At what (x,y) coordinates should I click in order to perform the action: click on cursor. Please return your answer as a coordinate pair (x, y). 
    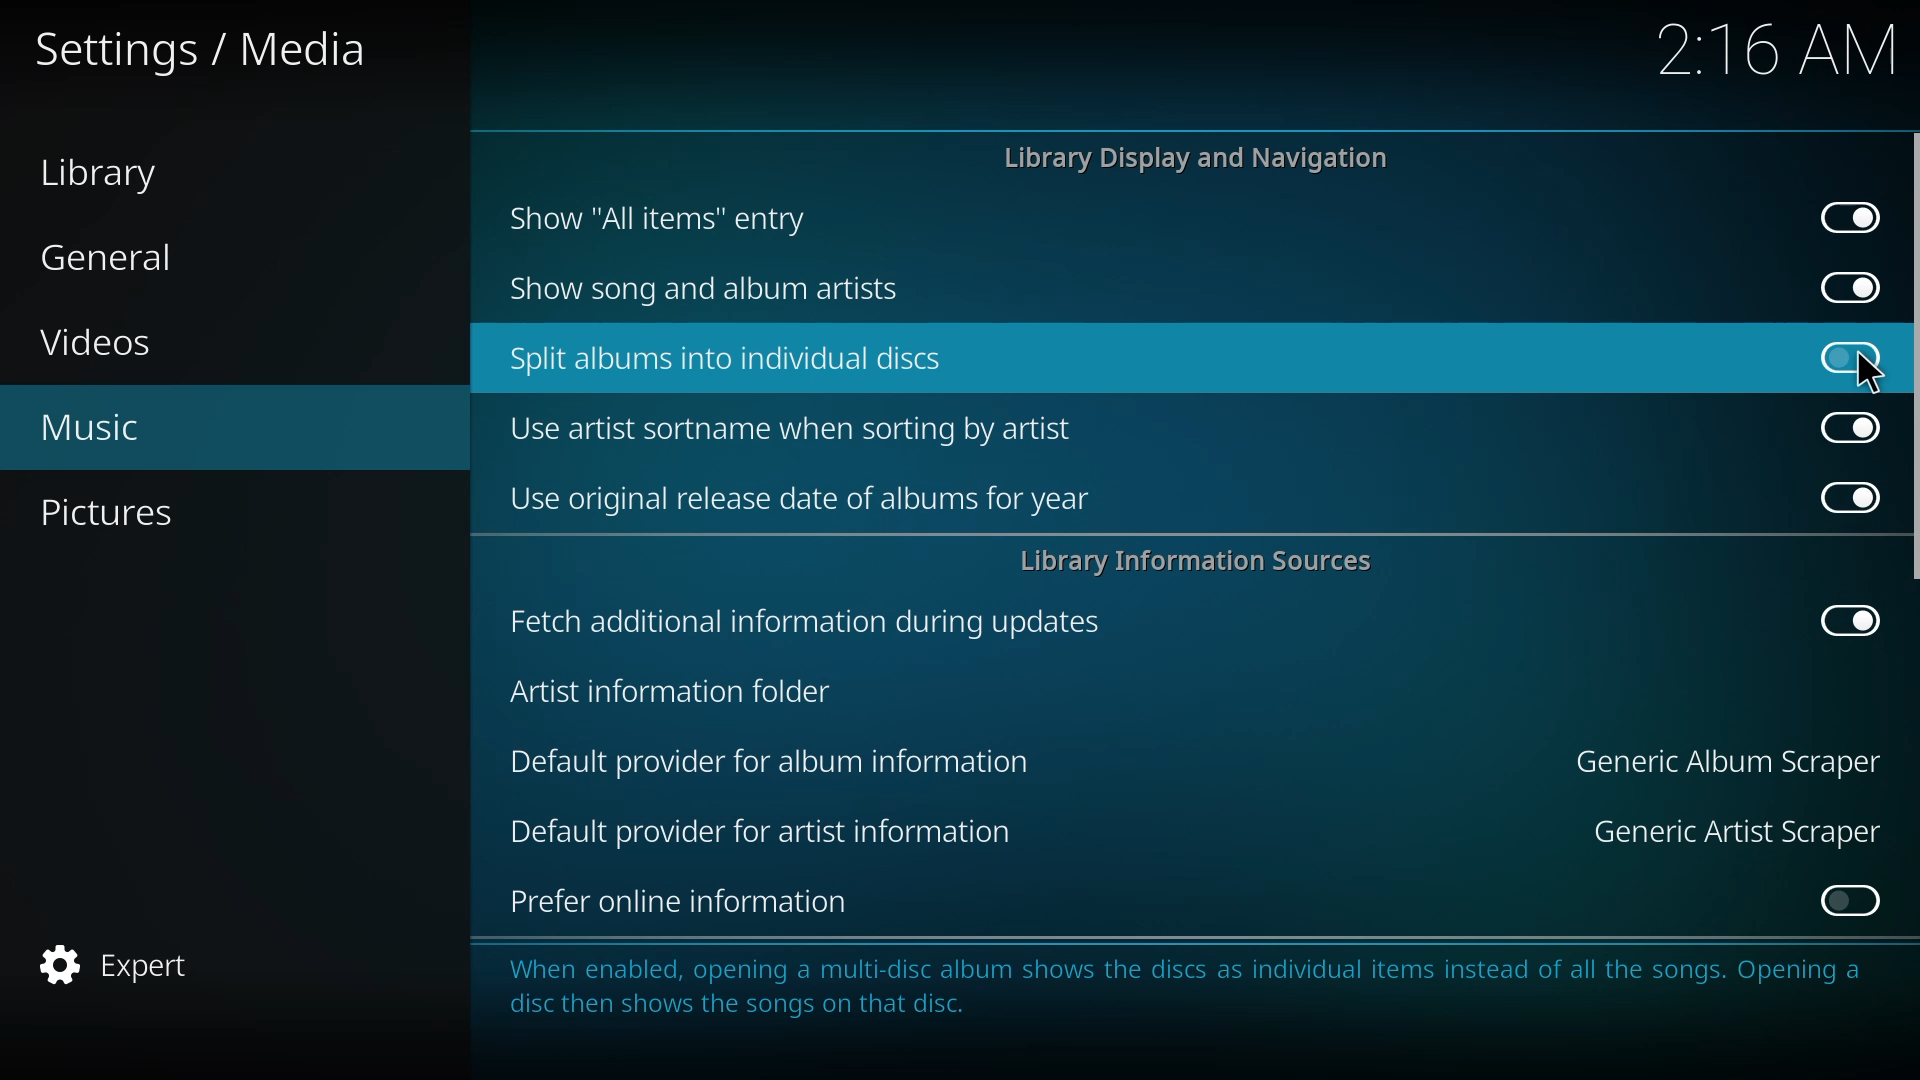
    Looking at the image, I should click on (1872, 373).